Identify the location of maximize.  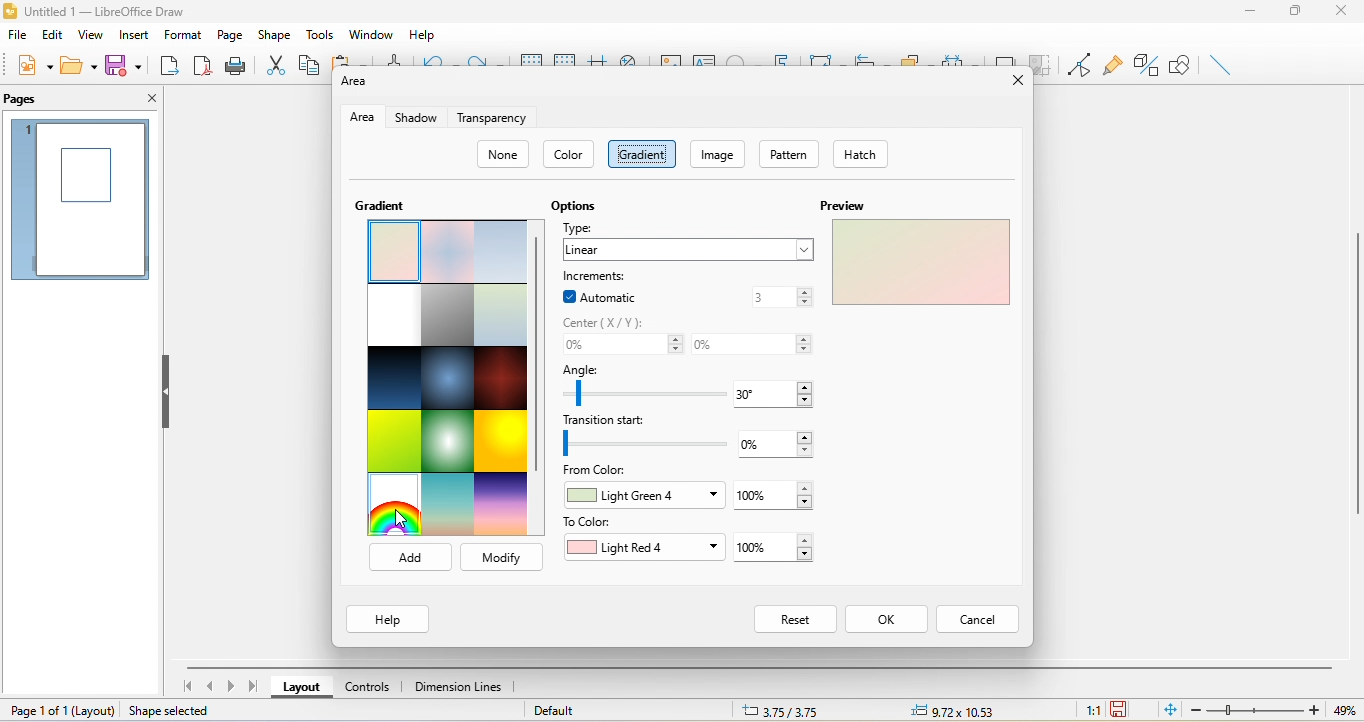
(1295, 13).